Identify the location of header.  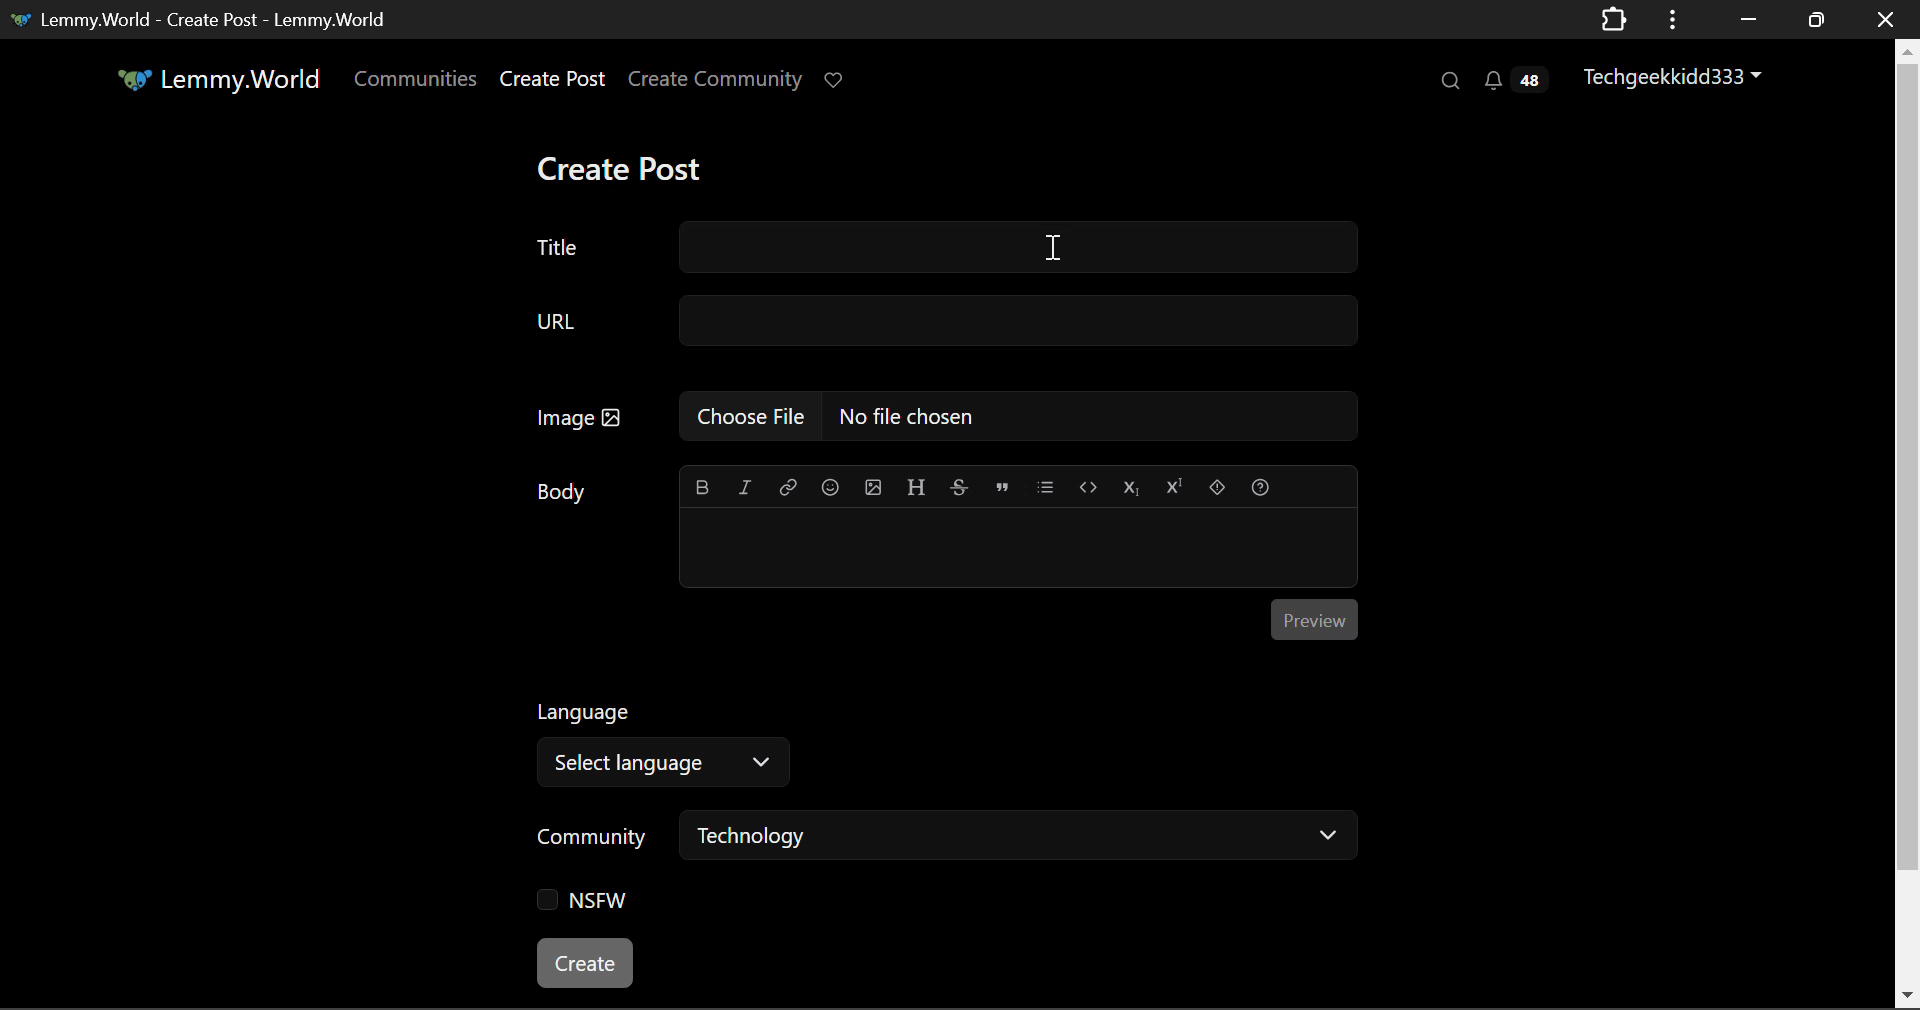
(916, 484).